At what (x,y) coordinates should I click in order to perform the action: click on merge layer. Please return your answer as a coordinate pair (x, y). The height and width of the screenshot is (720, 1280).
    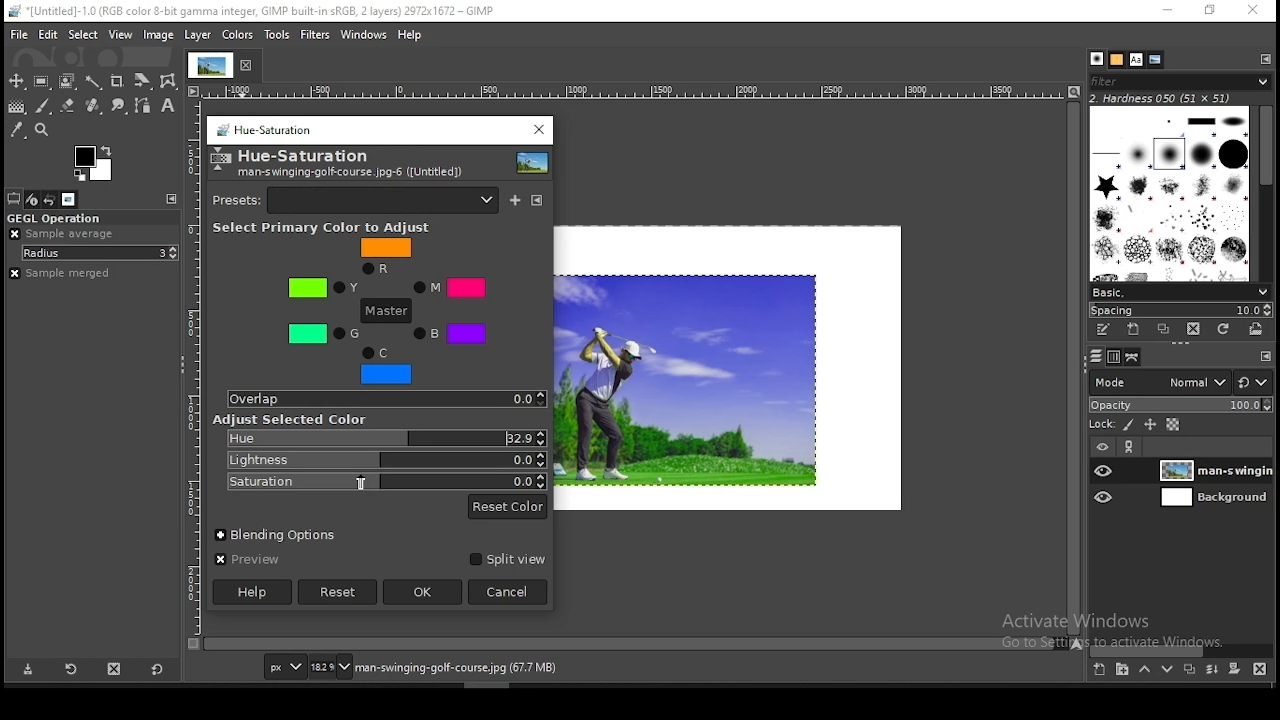
    Looking at the image, I should click on (1212, 670).